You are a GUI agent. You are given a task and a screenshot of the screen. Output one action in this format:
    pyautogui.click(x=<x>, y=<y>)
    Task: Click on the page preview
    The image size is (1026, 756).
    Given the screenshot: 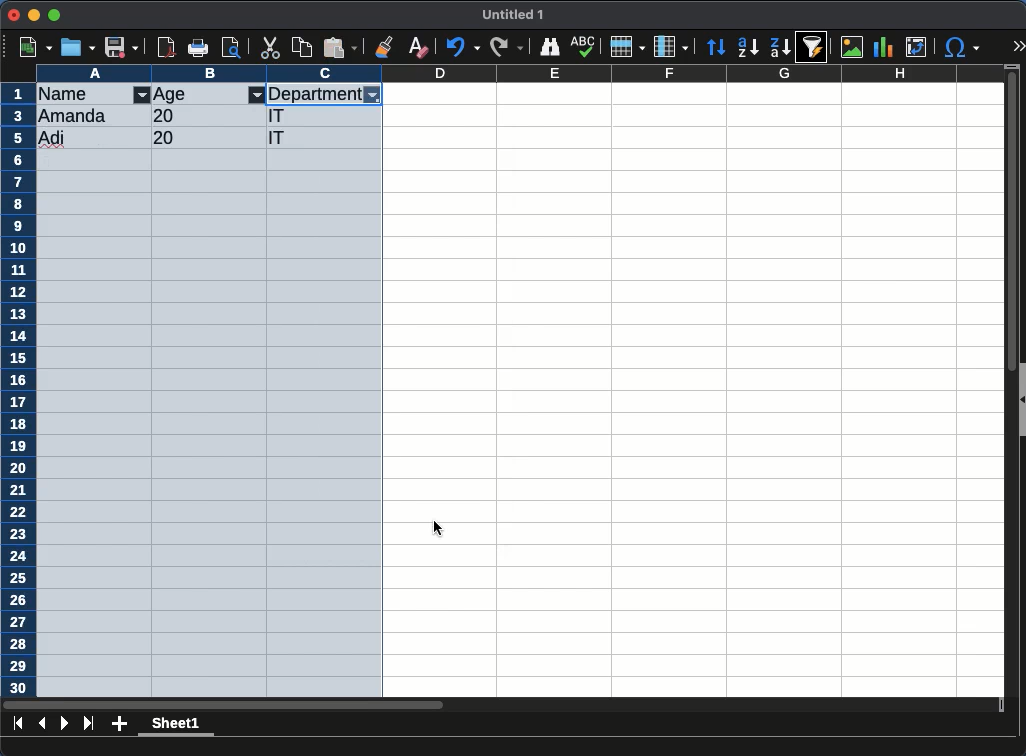 What is the action you would take?
    pyautogui.click(x=235, y=47)
    